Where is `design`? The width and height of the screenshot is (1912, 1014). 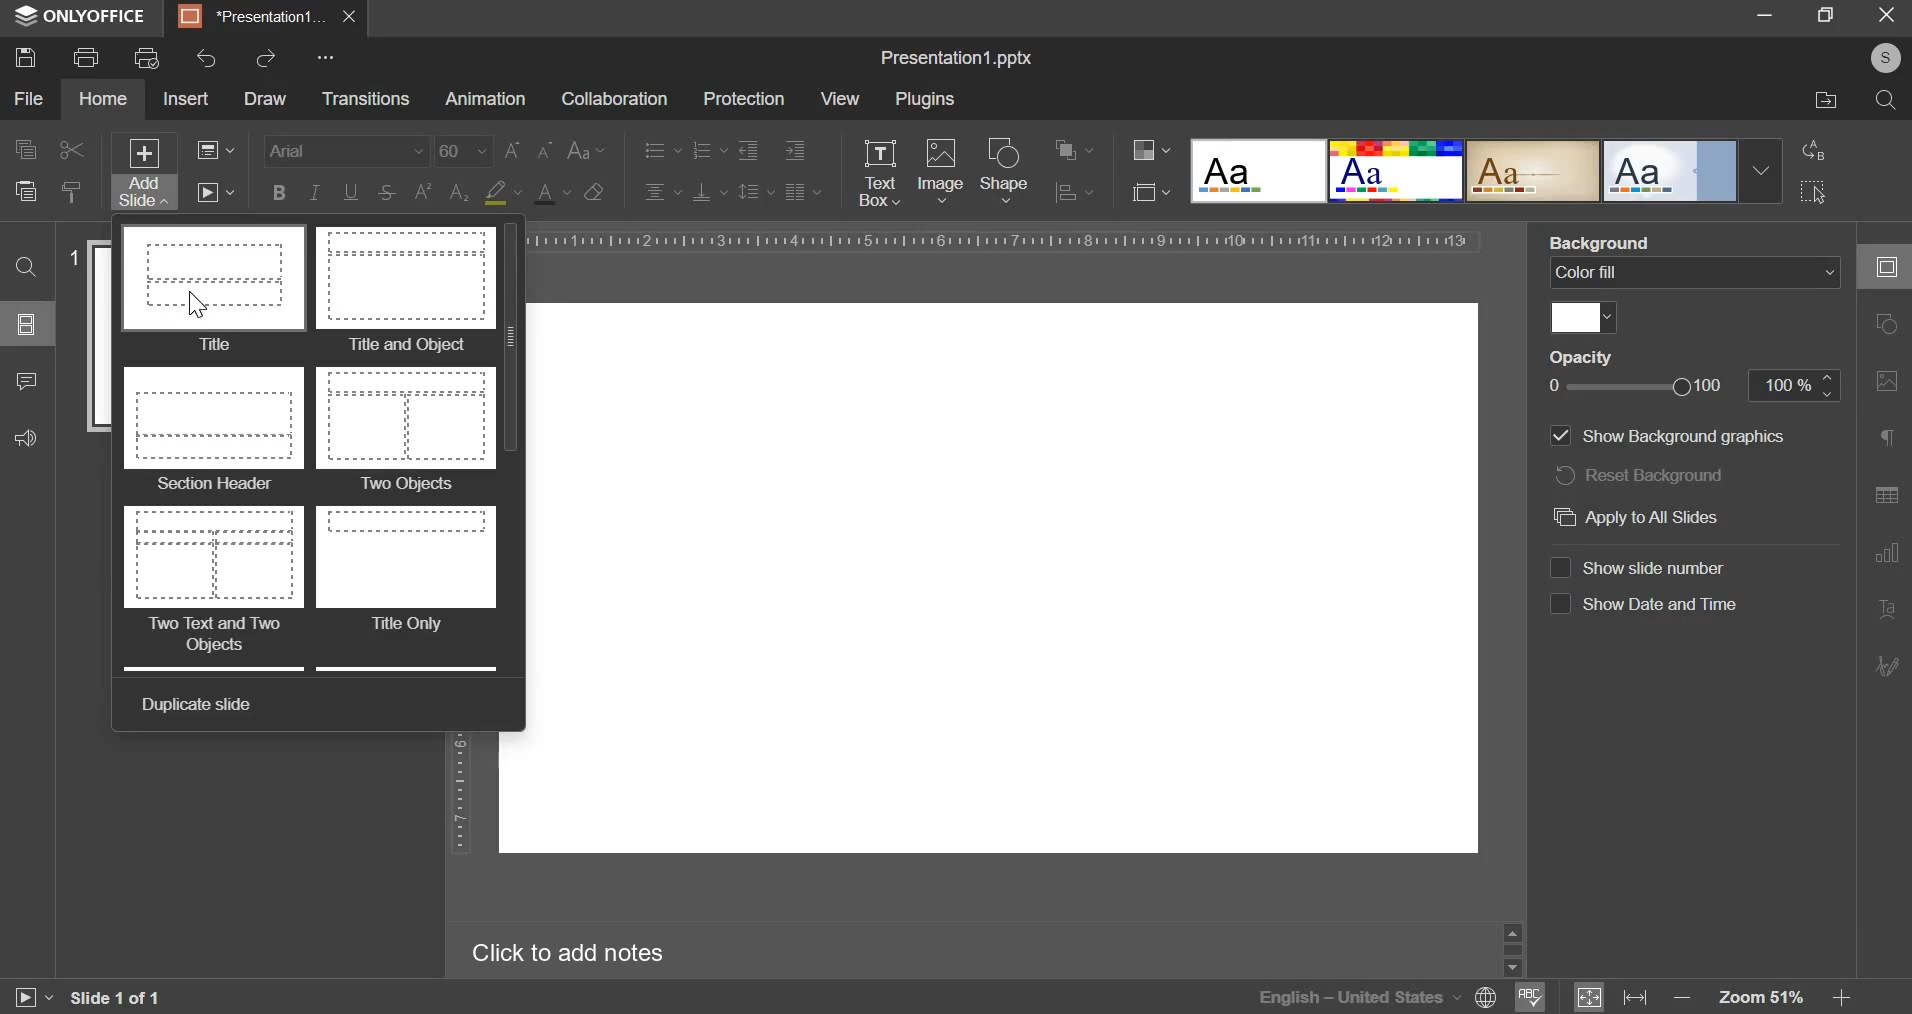 design is located at coordinates (1486, 170).